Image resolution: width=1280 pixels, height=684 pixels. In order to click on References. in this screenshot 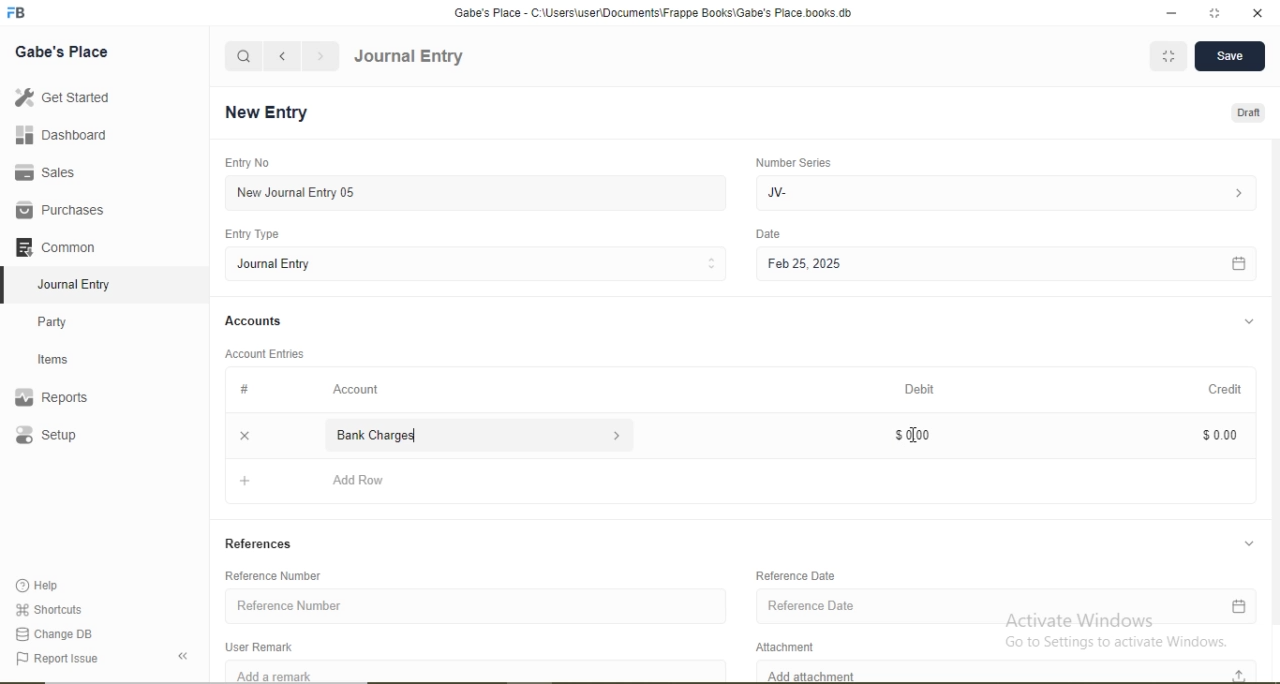, I will do `click(259, 543)`.